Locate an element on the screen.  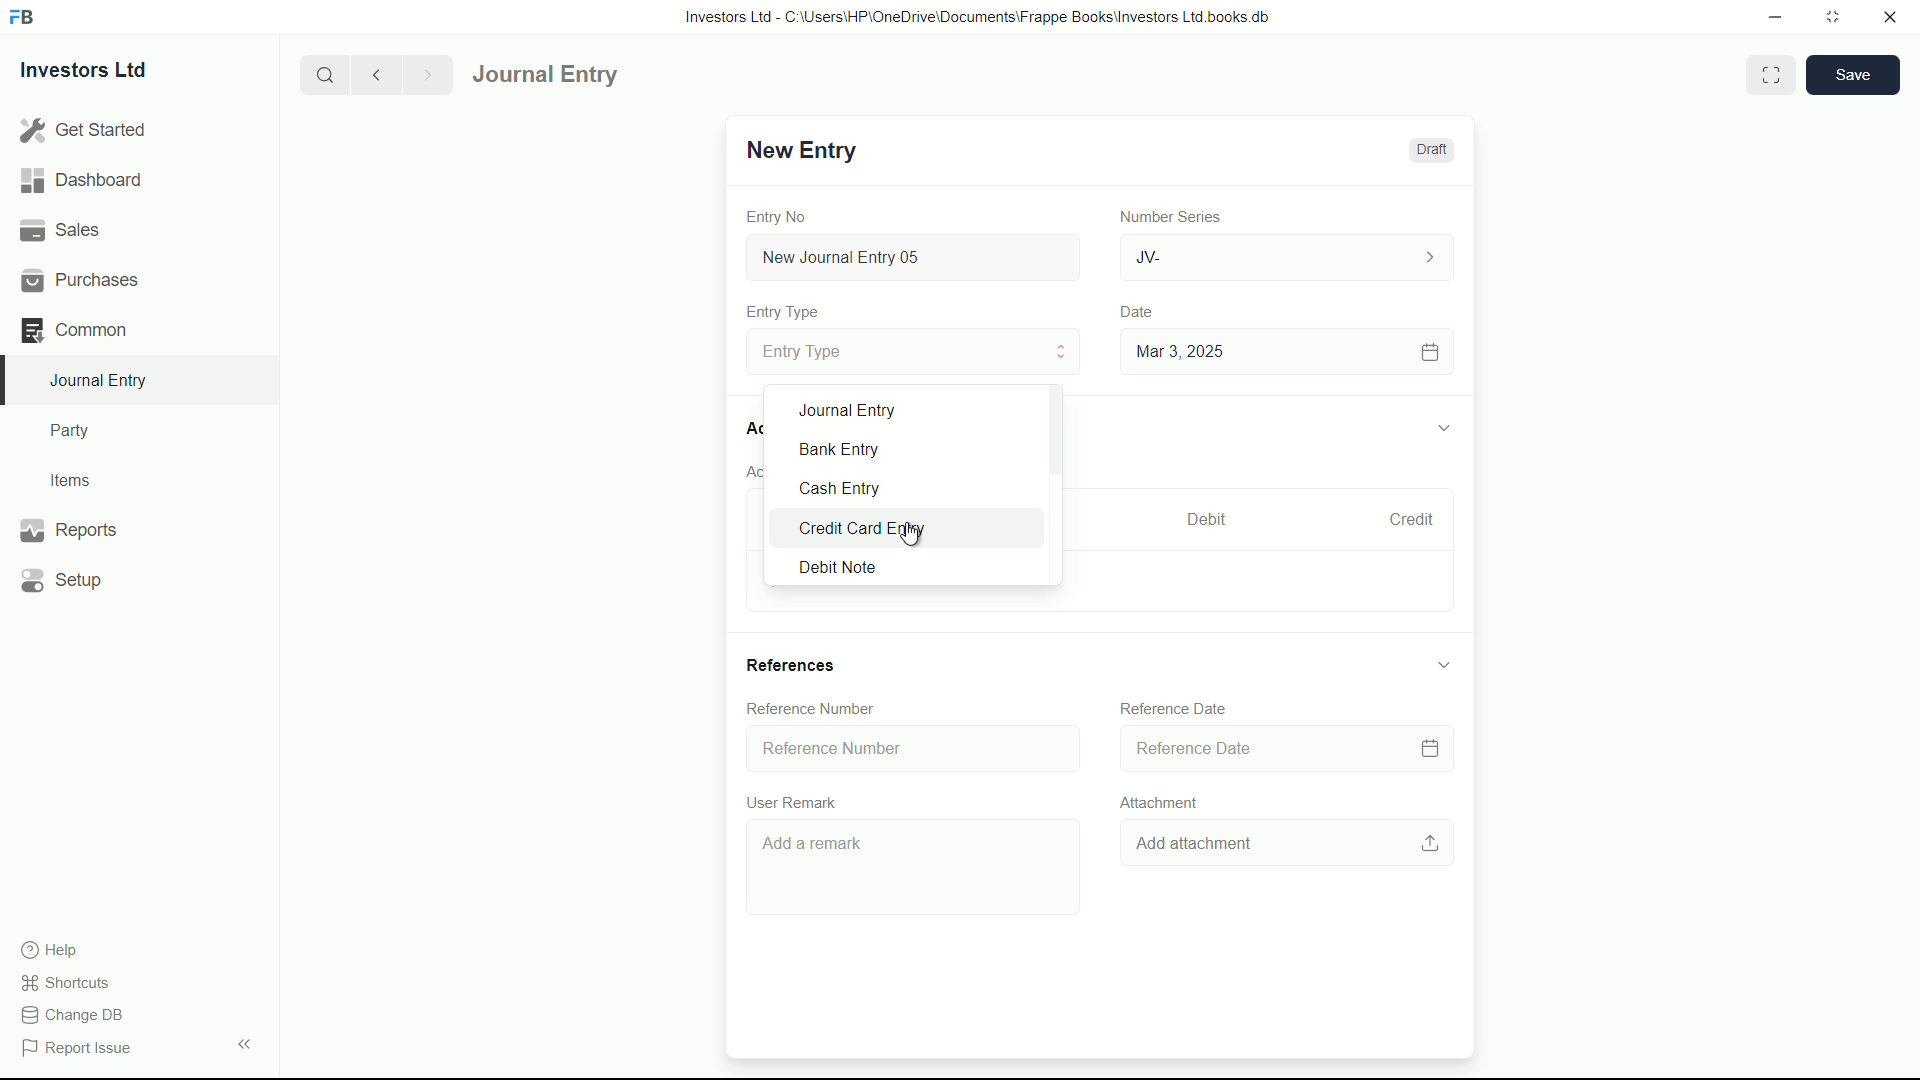
New Journal Entry 05 is located at coordinates (916, 258).